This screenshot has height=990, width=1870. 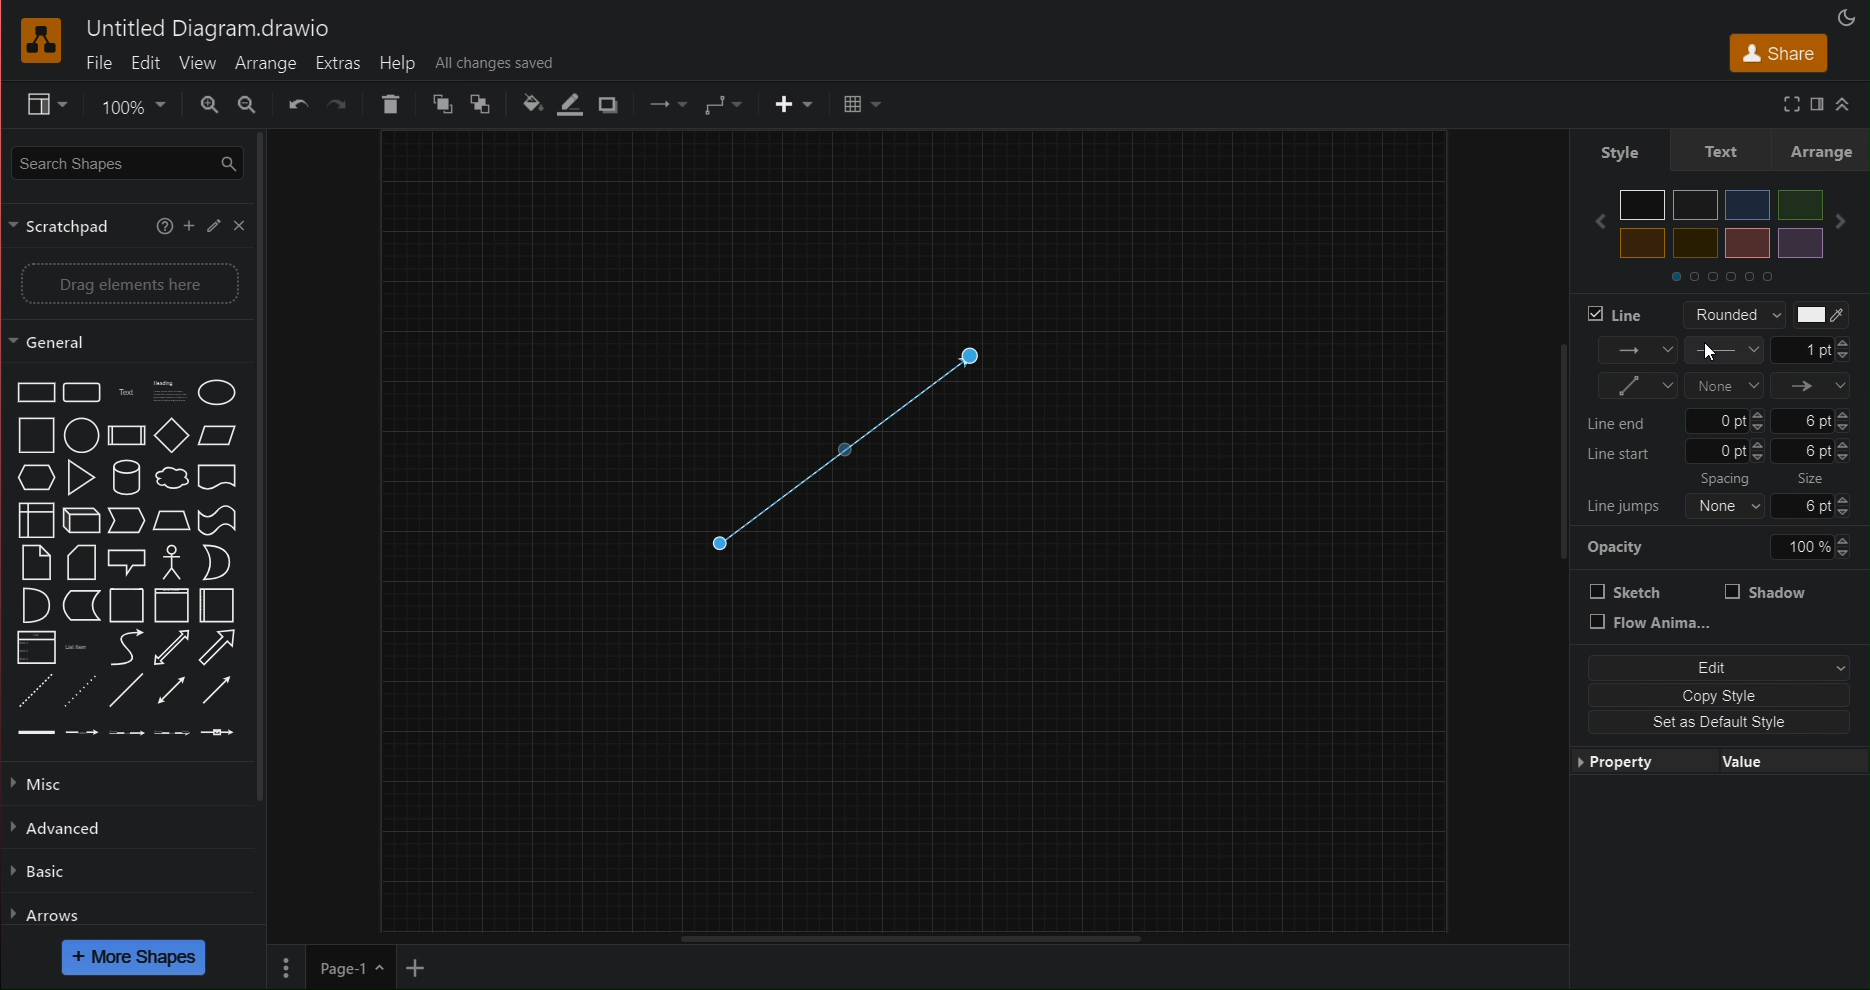 I want to click on Close, so click(x=239, y=225).